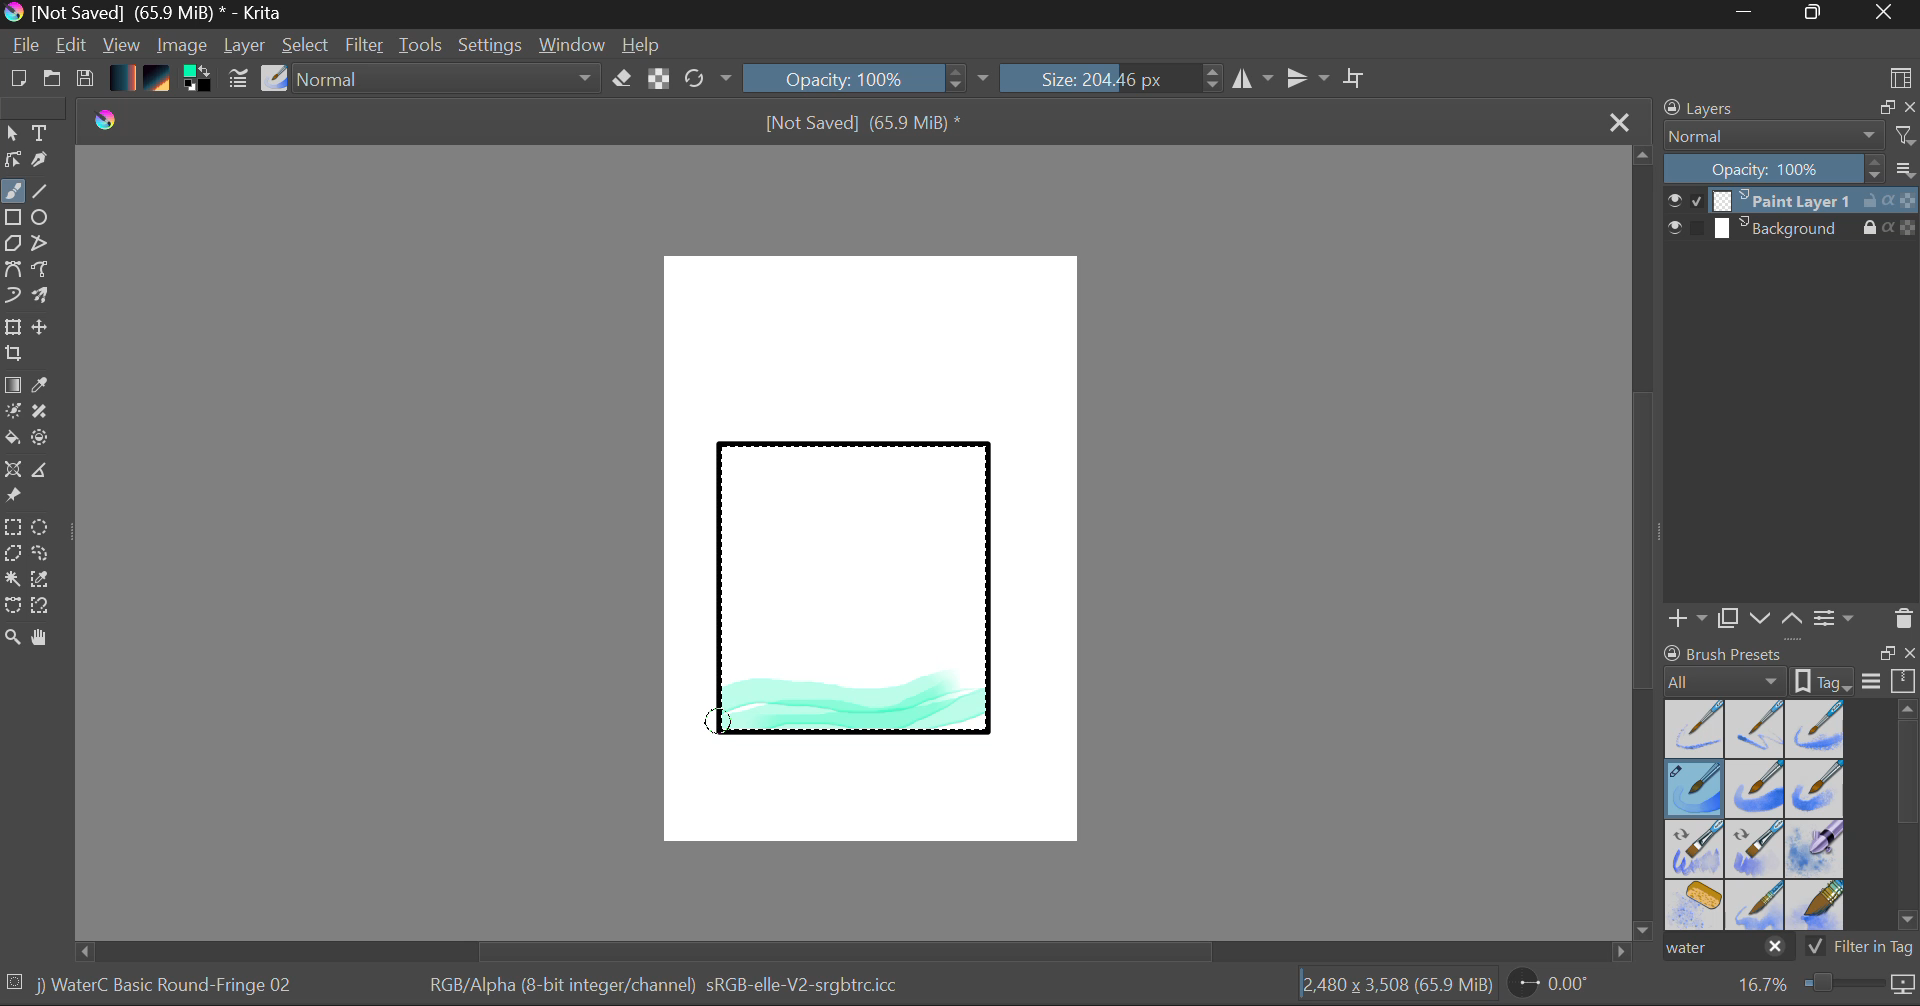 Image resolution: width=1920 pixels, height=1006 pixels. What do you see at coordinates (642, 45) in the screenshot?
I see `Help` at bounding box center [642, 45].